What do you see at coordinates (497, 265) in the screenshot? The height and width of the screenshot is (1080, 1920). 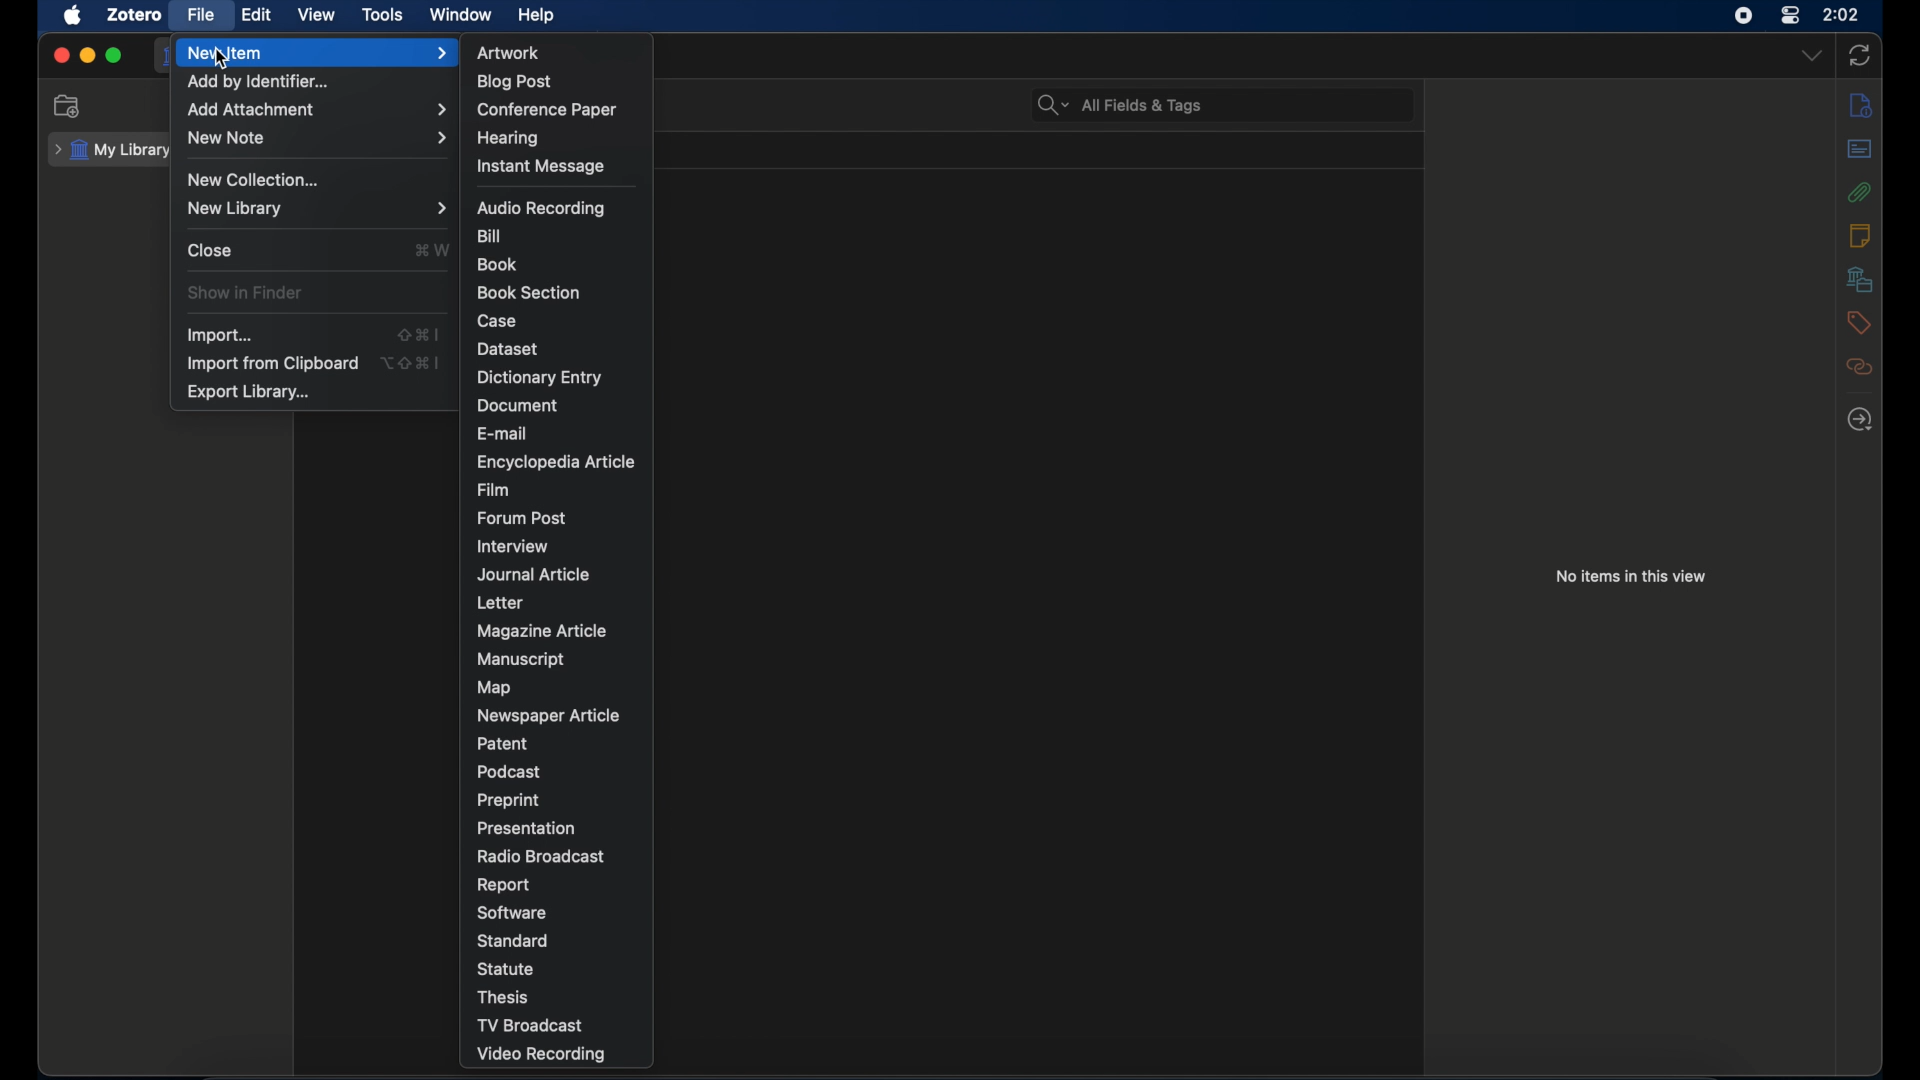 I see `book` at bounding box center [497, 265].